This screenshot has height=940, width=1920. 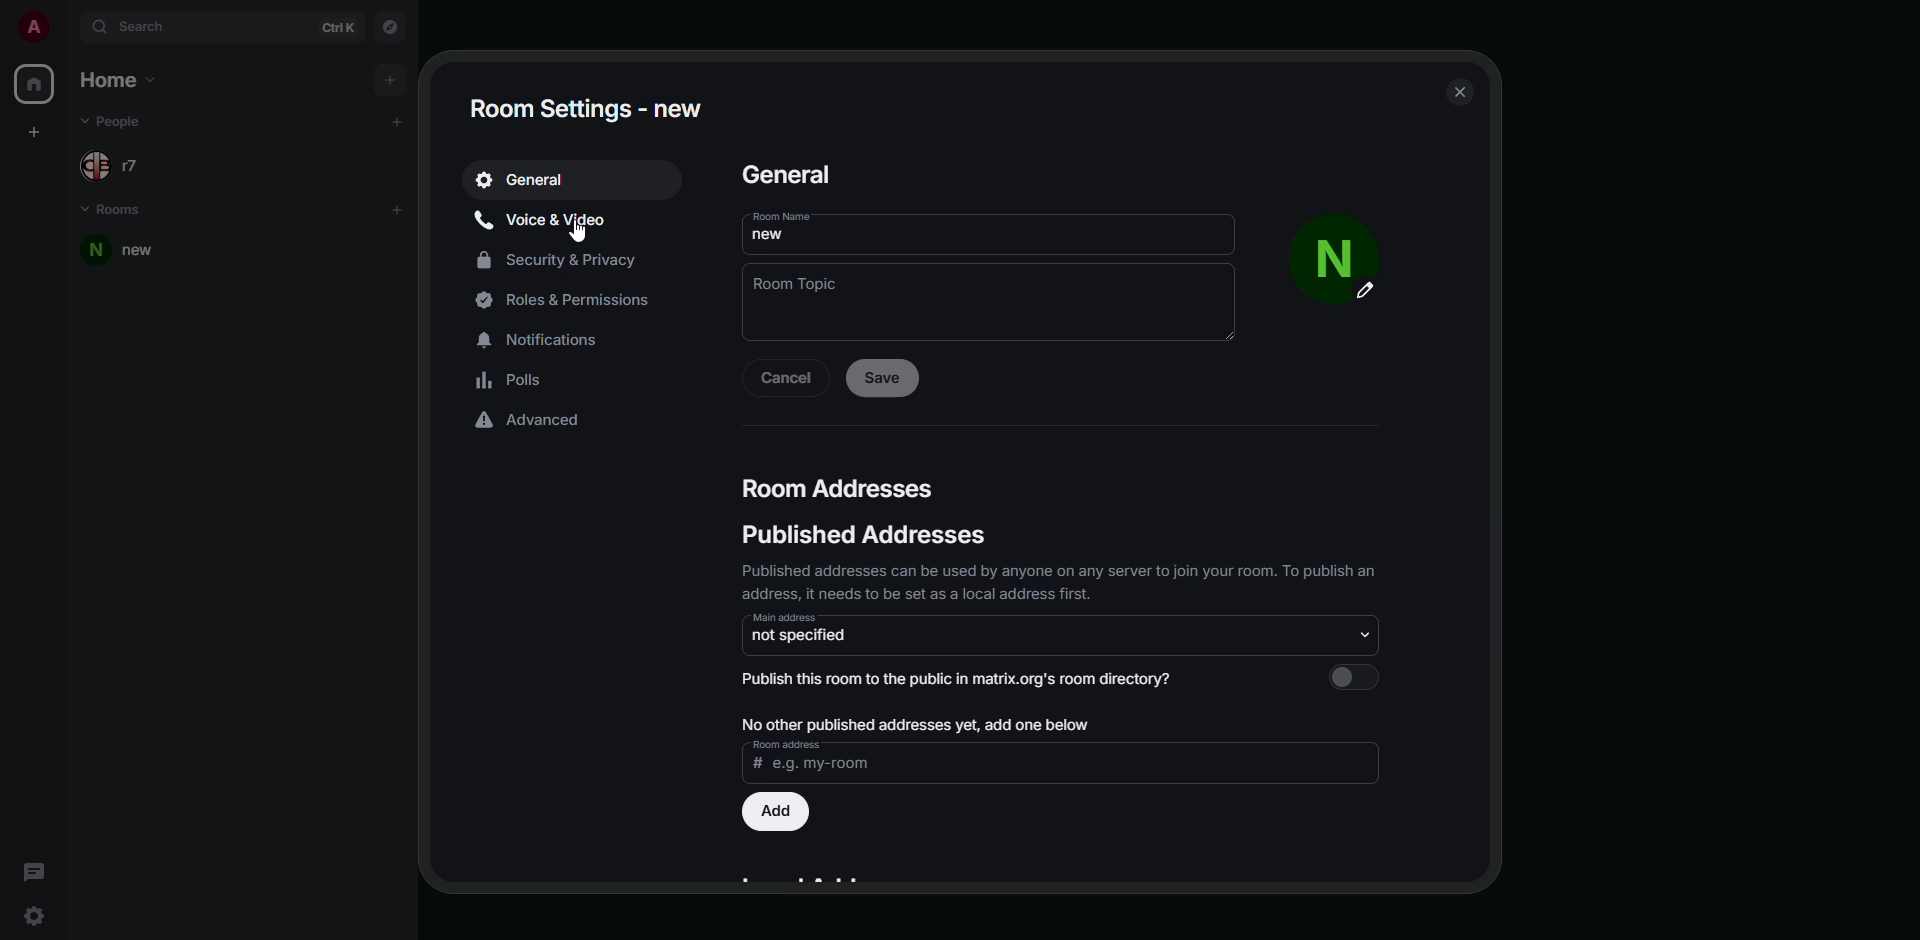 What do you see at coordinates (1461, 91) in the screenshot?
I see `close` at bounding box center [1461, 91].